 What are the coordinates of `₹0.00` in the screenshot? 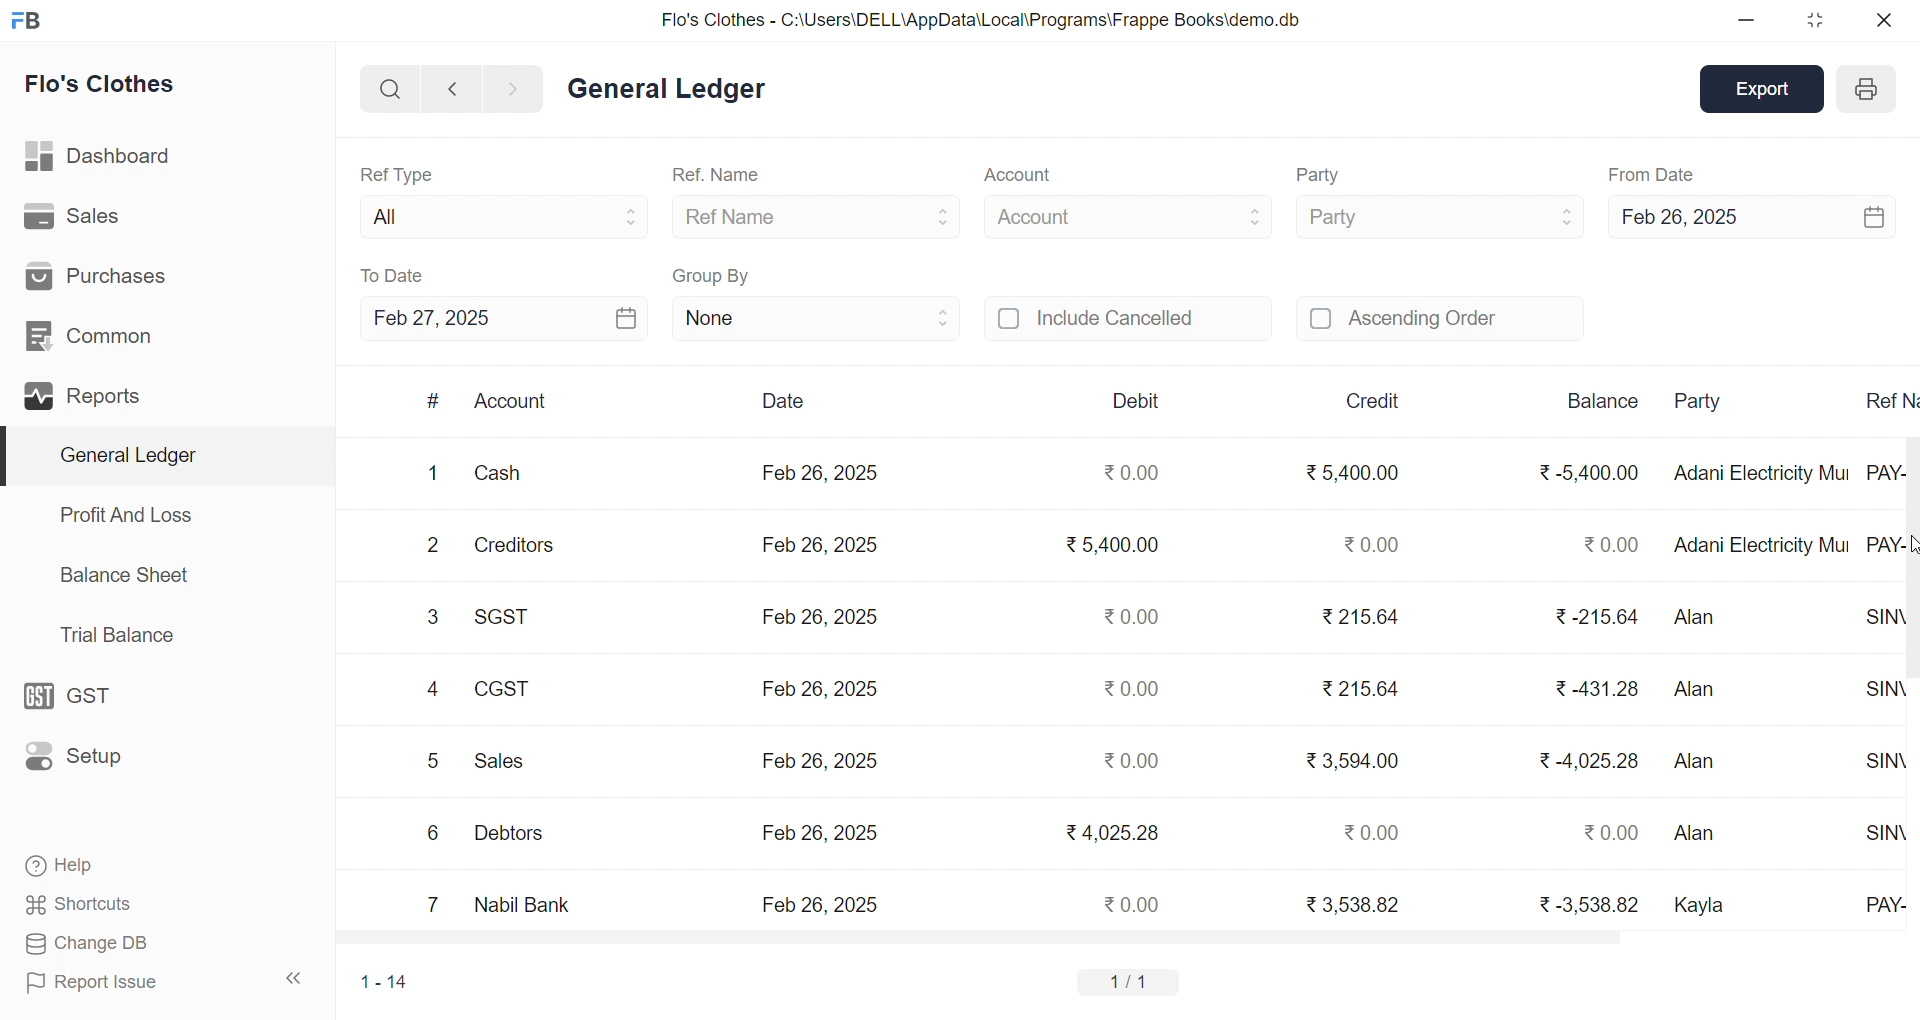 It's located at (1369, 543).